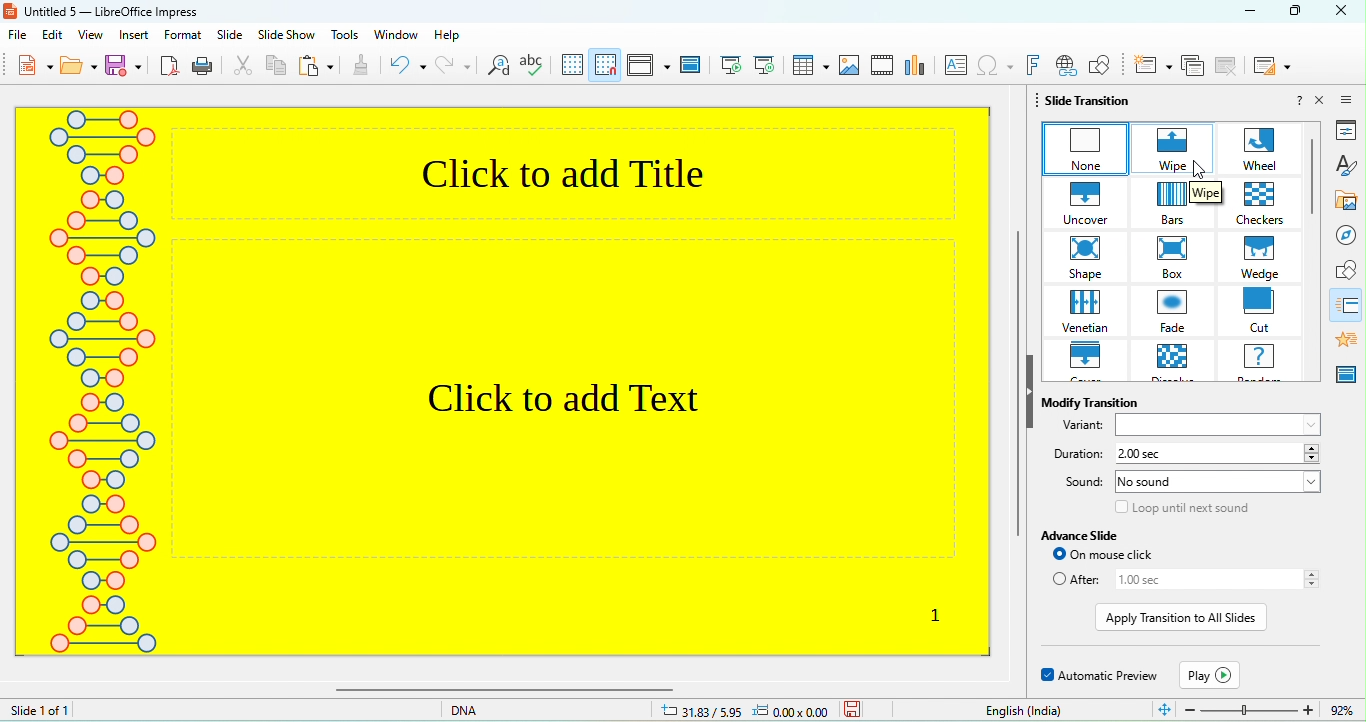  Describe the element at coordinates (170, 68) in the screenshot. I see `export directly as pdf` at that location.